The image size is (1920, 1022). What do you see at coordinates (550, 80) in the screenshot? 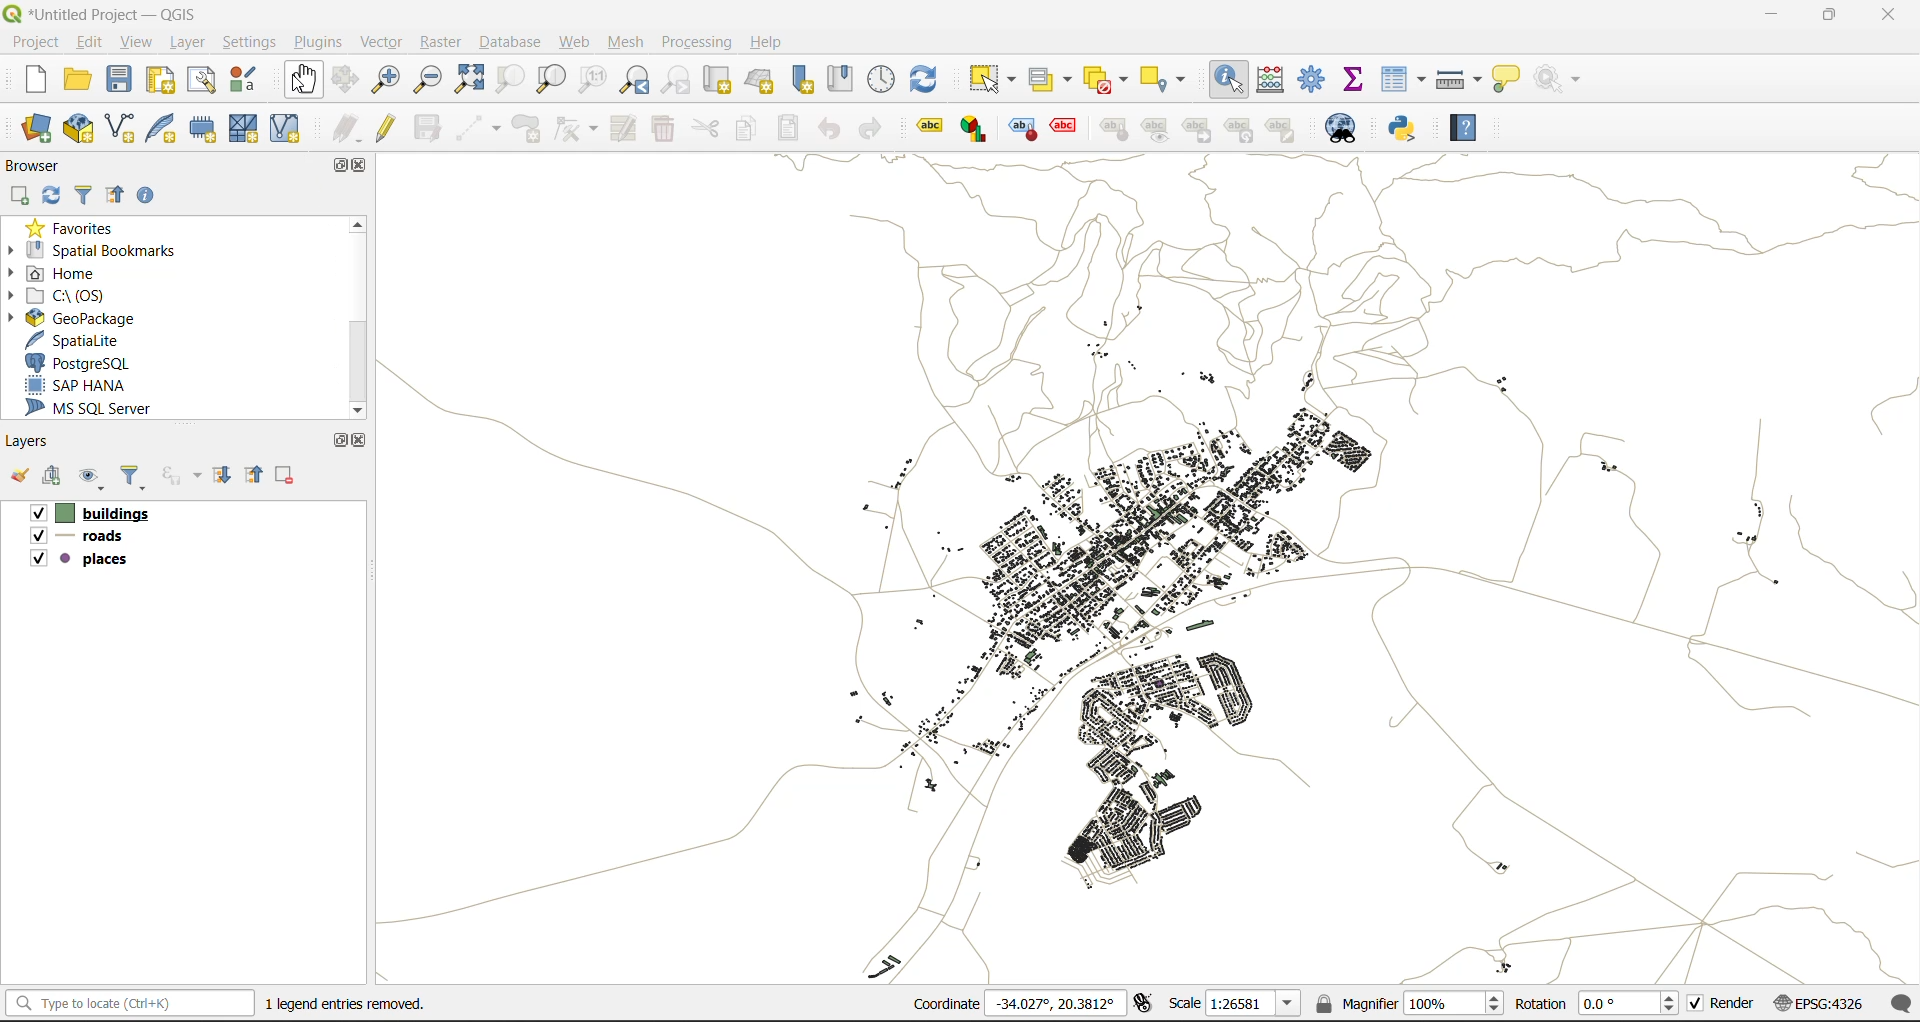
I see `zoom layer` at bounding box center [550, 80].